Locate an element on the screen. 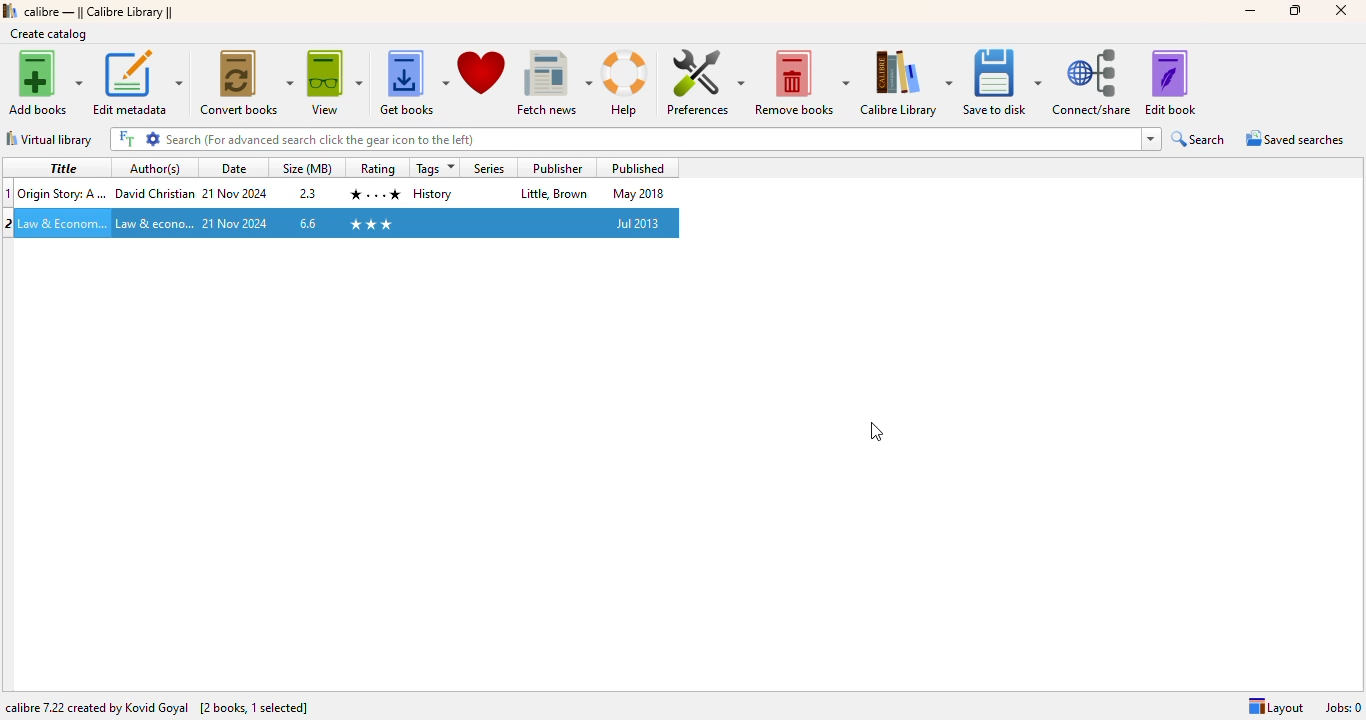  view is located at coordinates (334, 83).